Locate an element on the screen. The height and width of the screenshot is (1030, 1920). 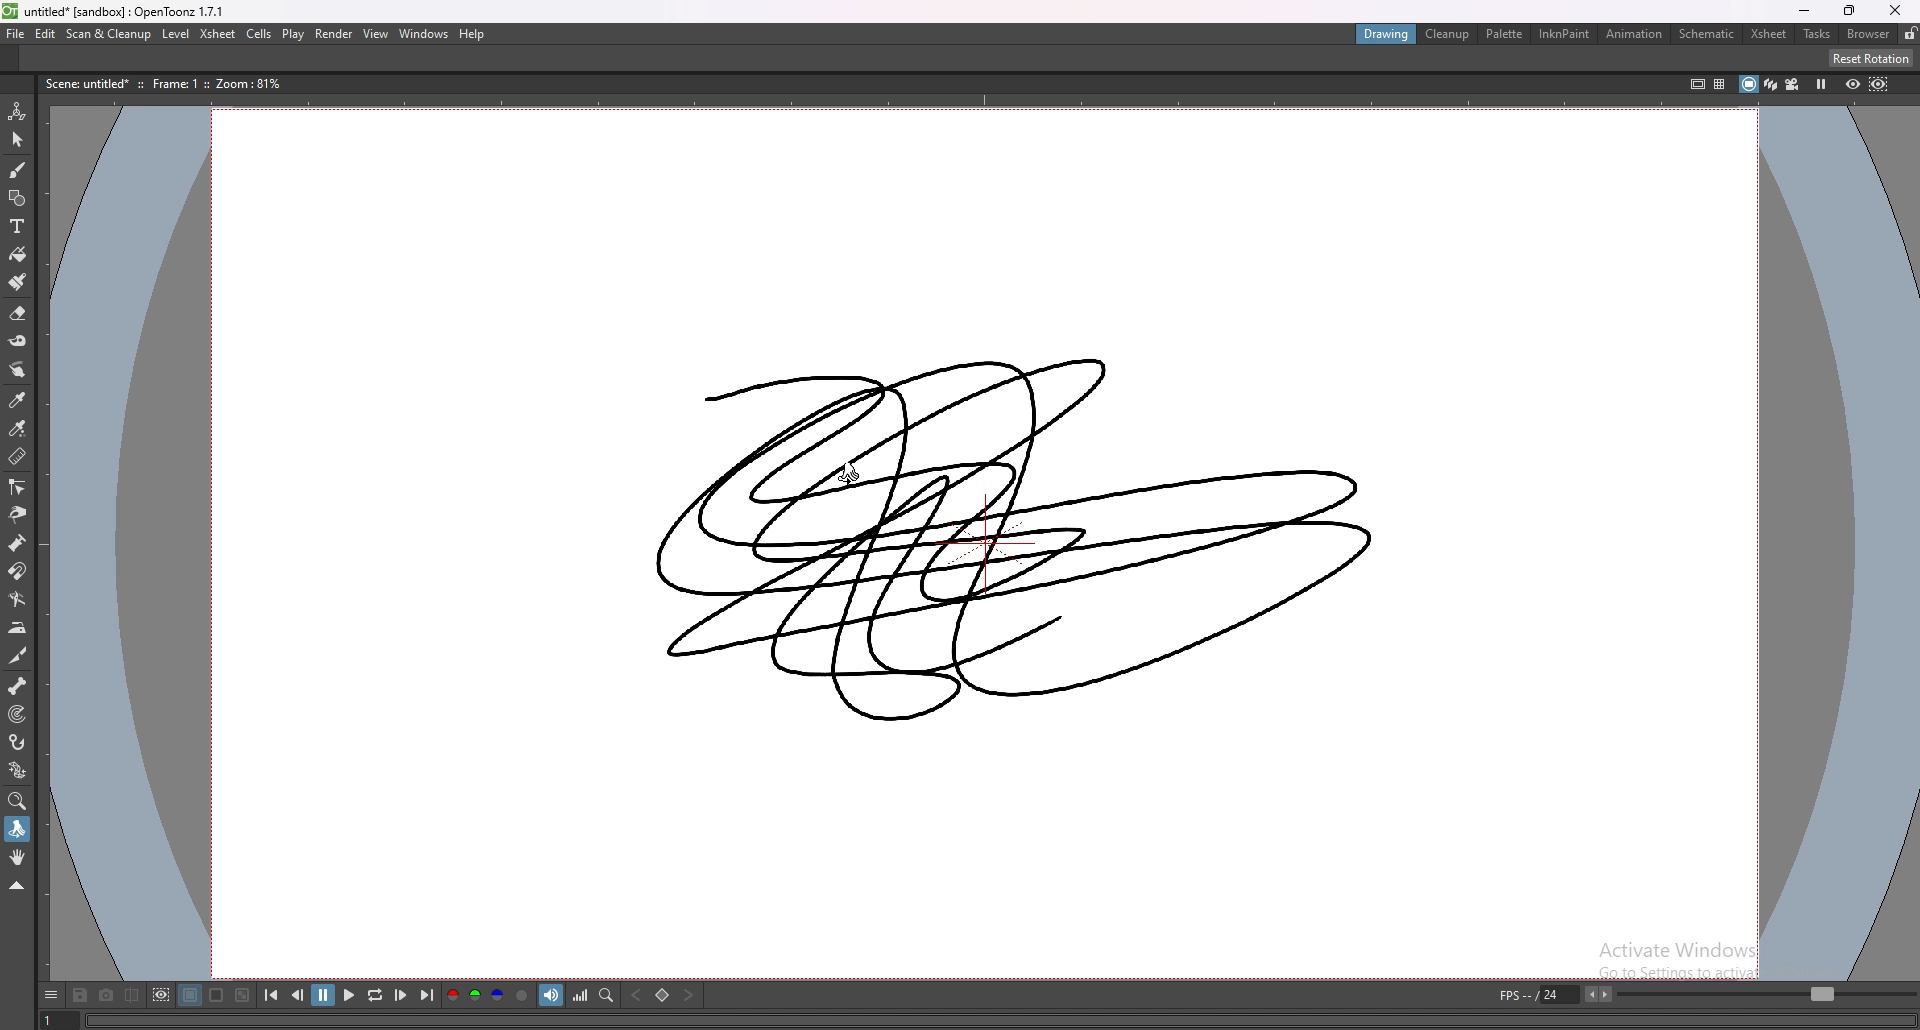
red channel is located at coordinates (452, 996).